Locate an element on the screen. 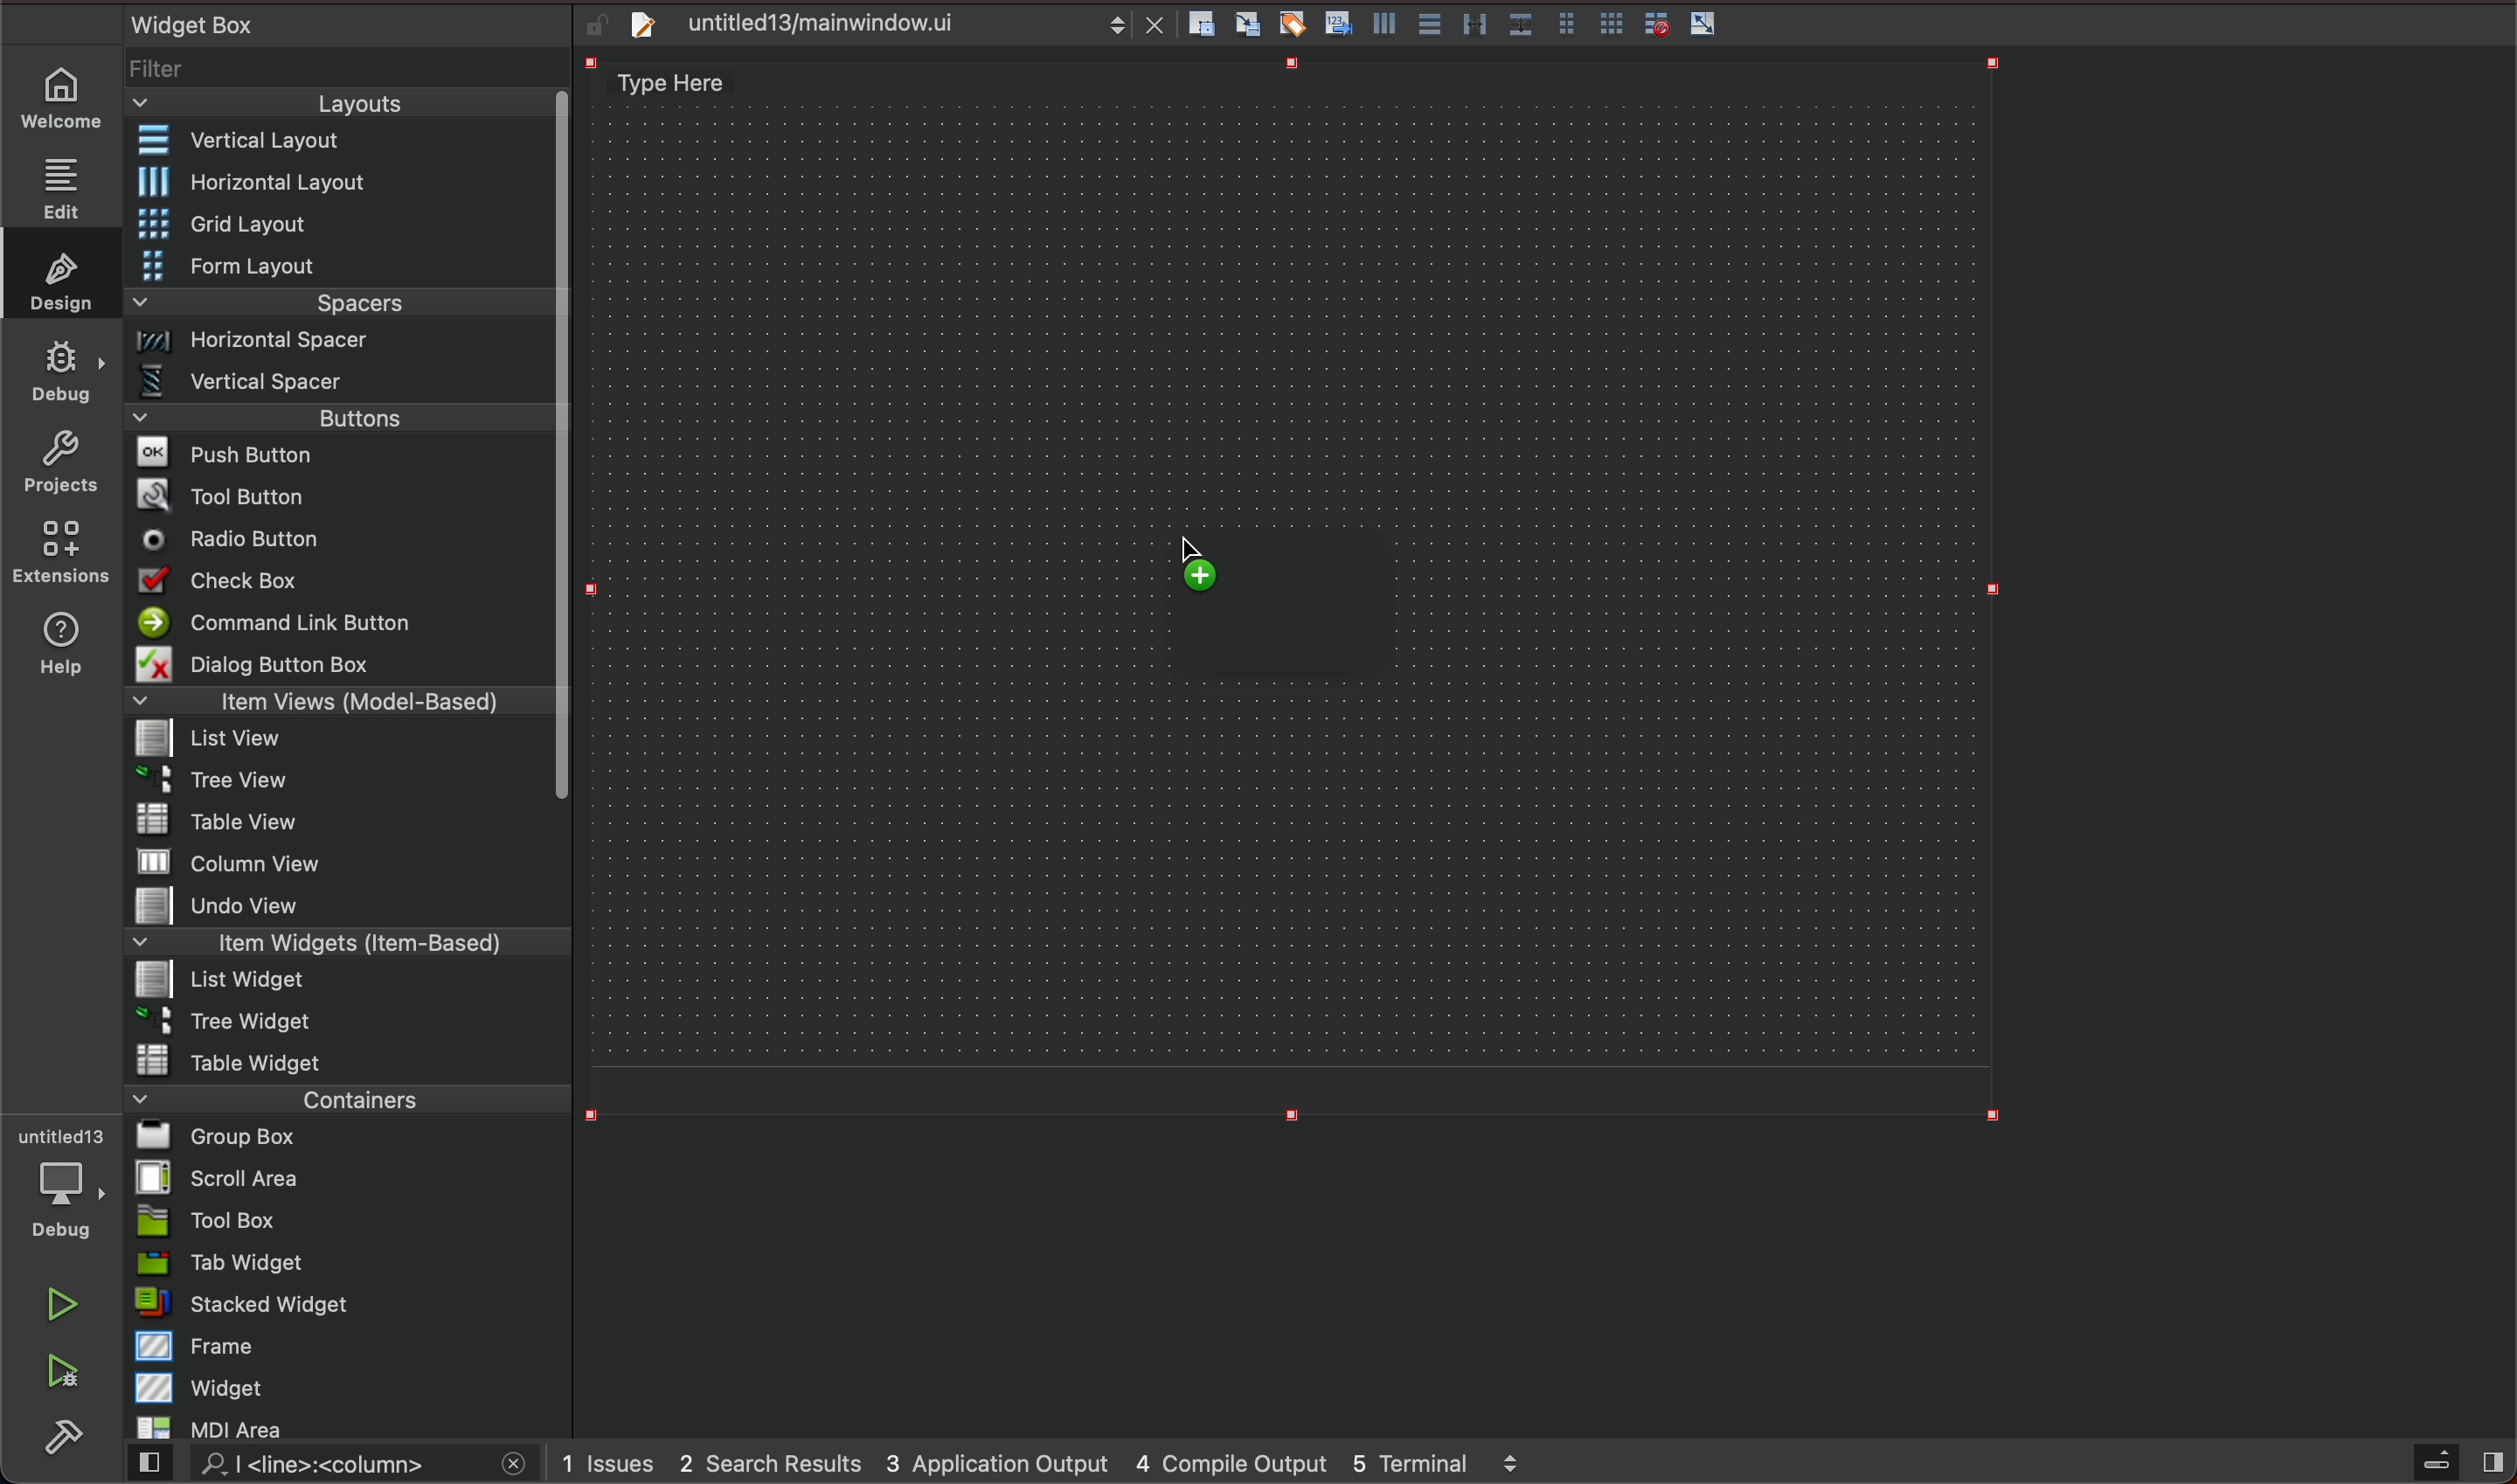 This screenshot has width=2517, height=1484. search is located at coordinates (334, 1467).